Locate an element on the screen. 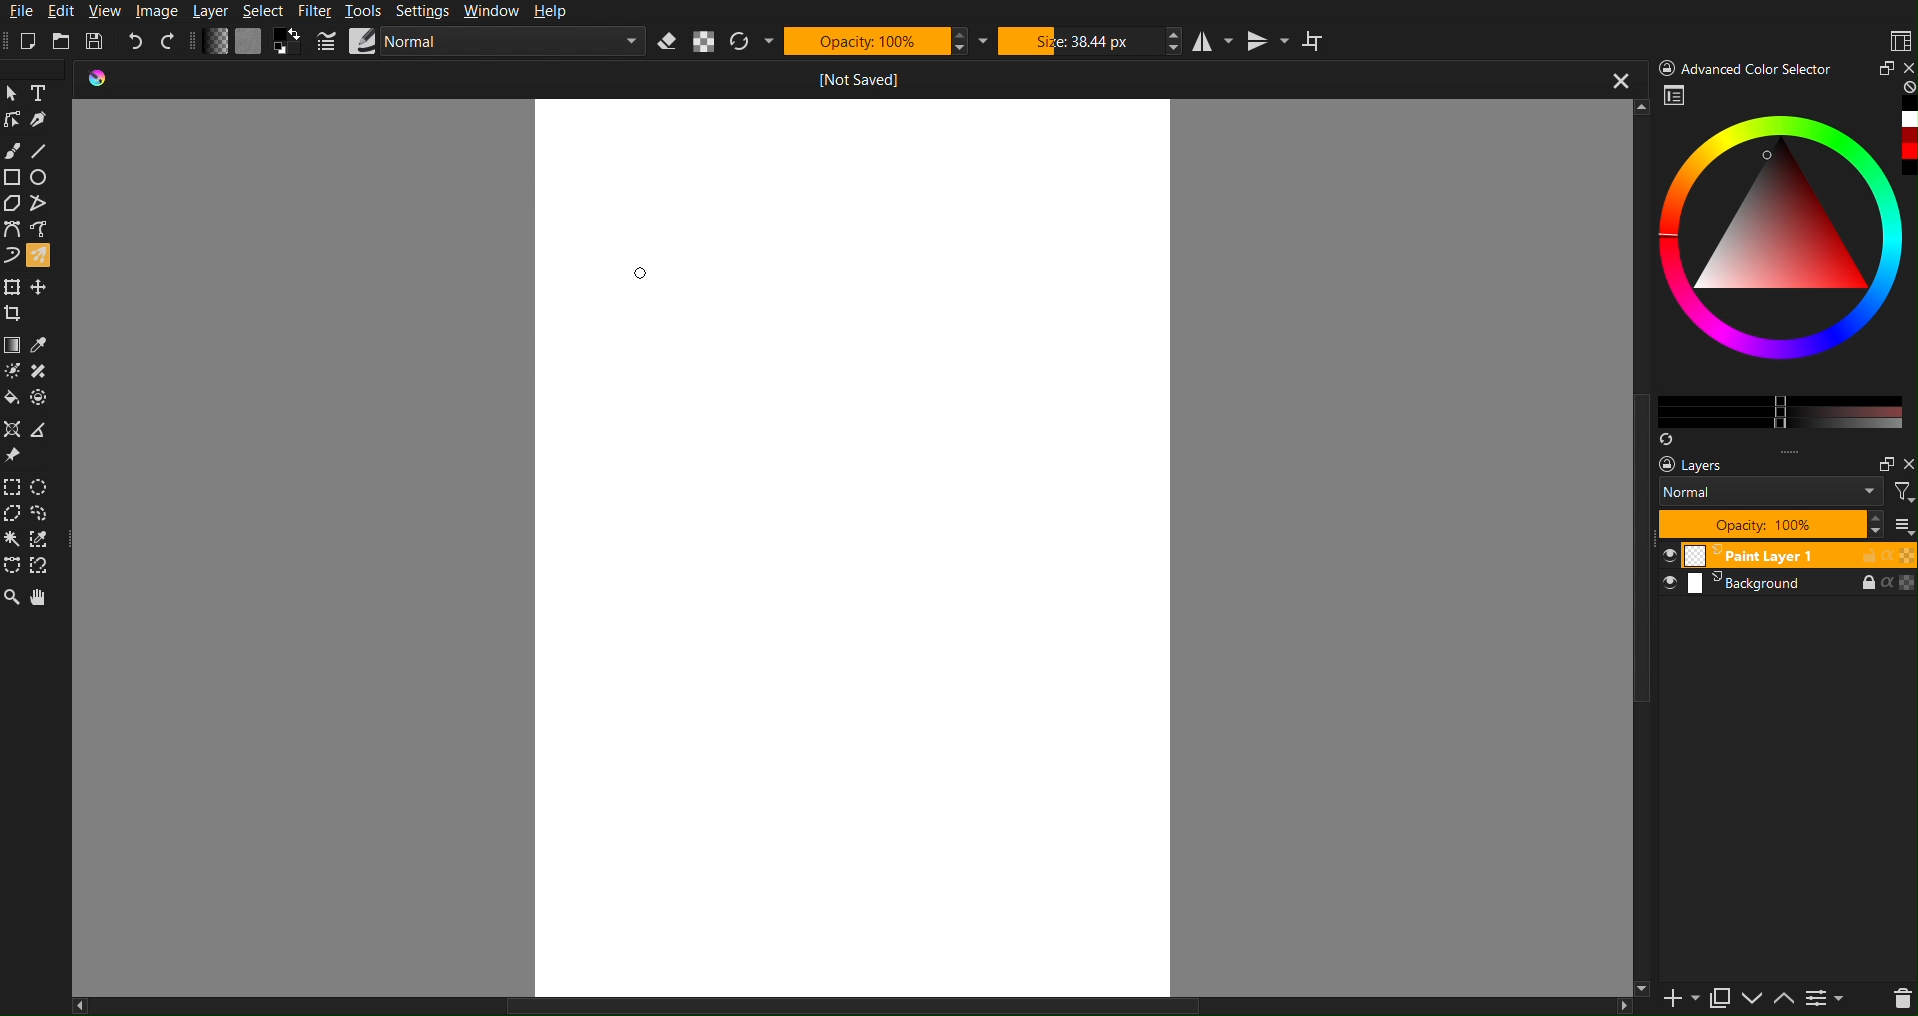 This screenshot has width=1918, height=1016. Magnetic Selection Tool is located at coordinates (47, 567).